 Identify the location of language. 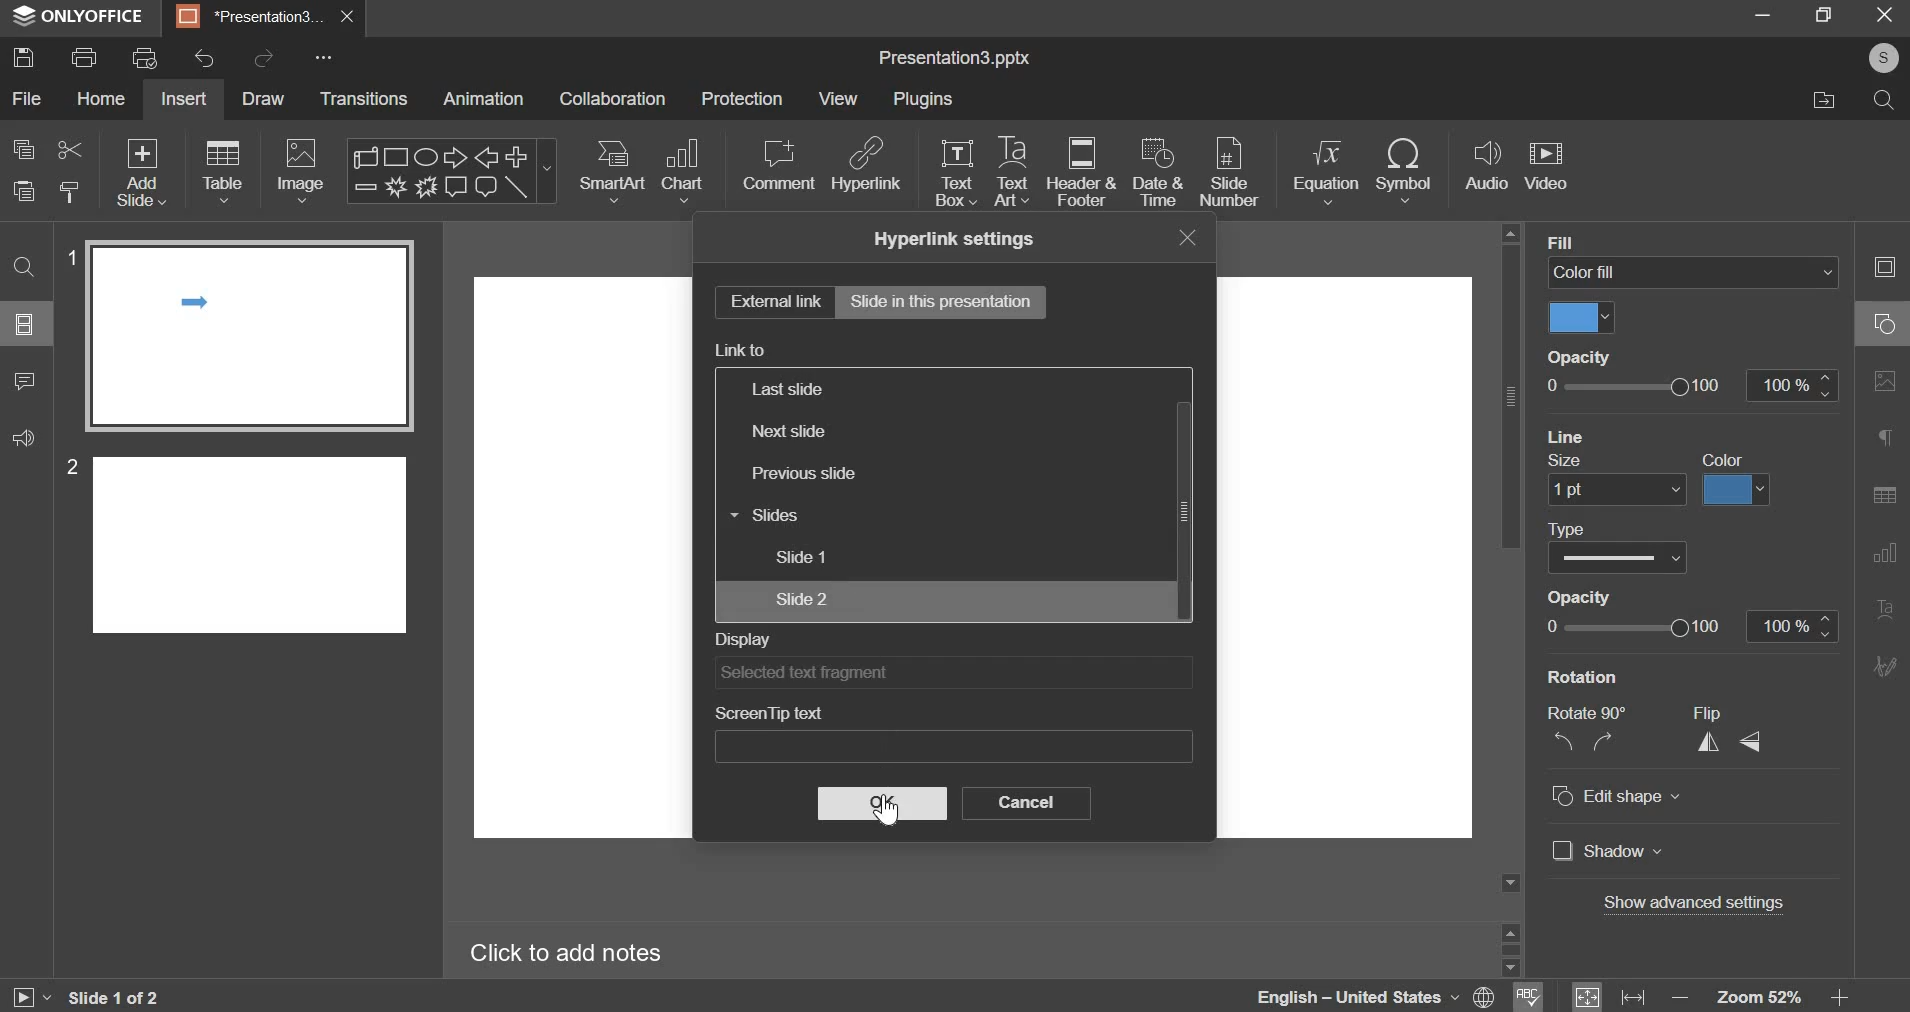
(1329, 995).